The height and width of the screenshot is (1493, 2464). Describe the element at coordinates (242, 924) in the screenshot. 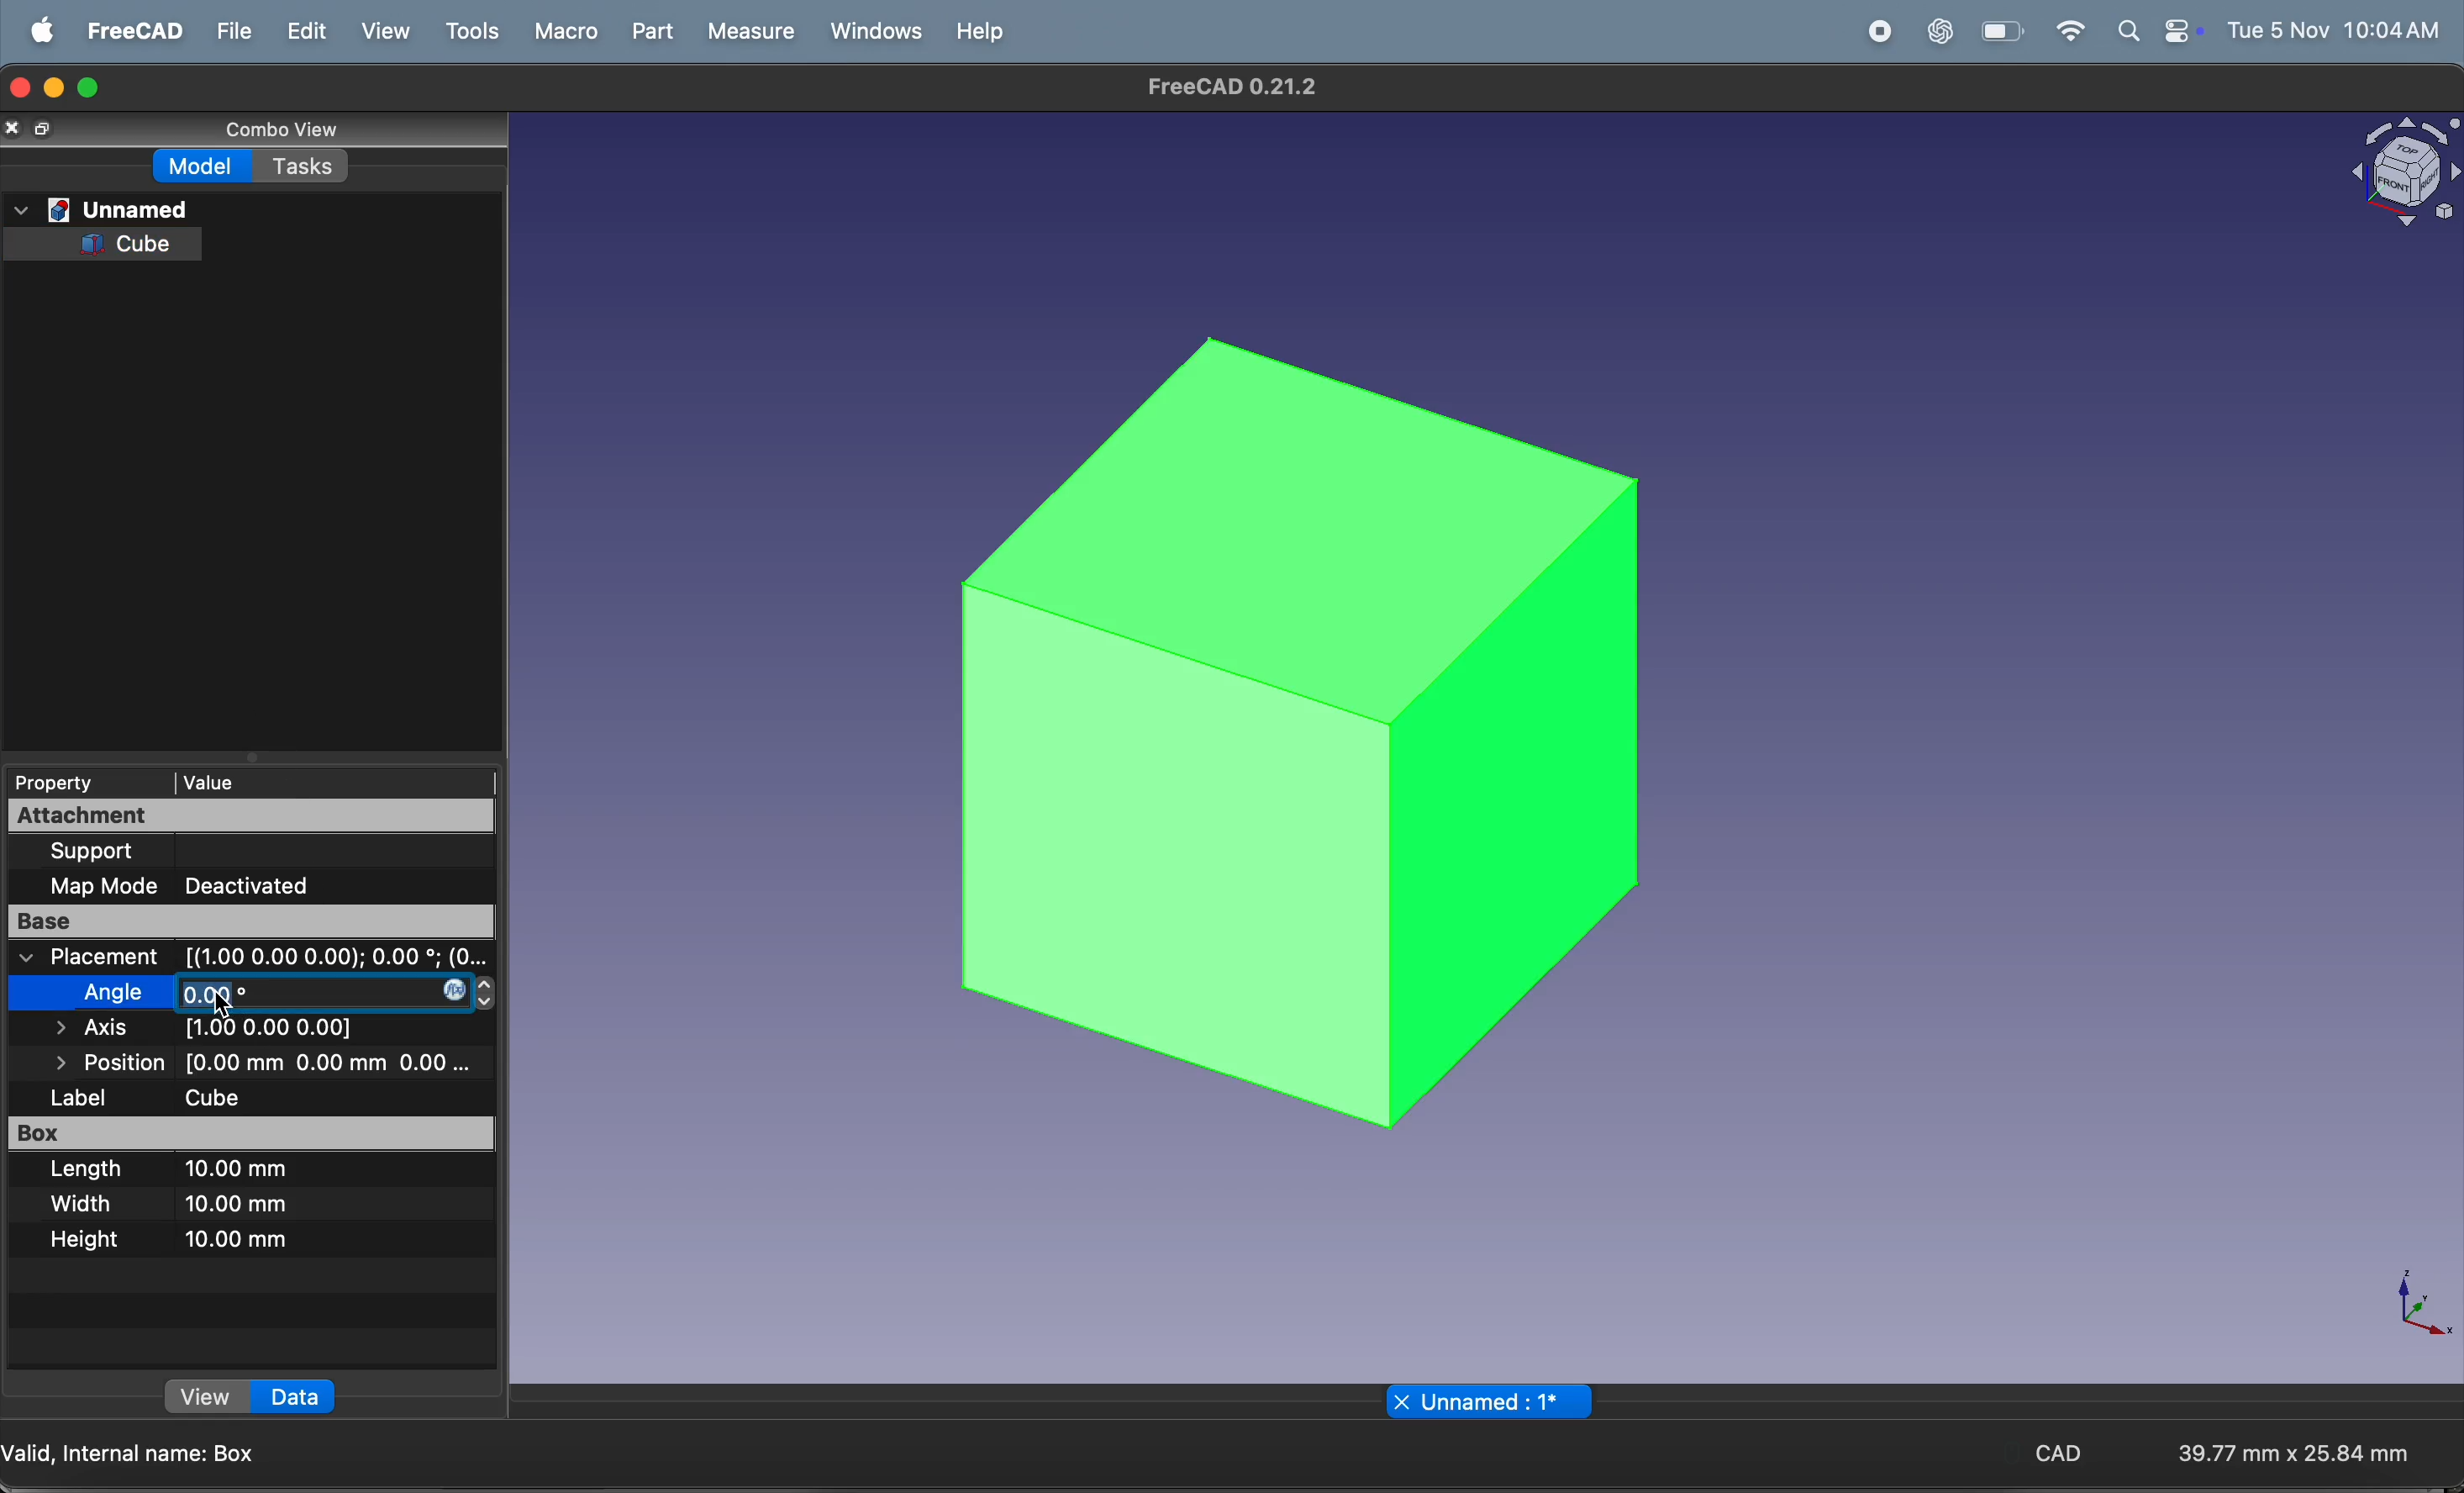

I see `base` at that location.